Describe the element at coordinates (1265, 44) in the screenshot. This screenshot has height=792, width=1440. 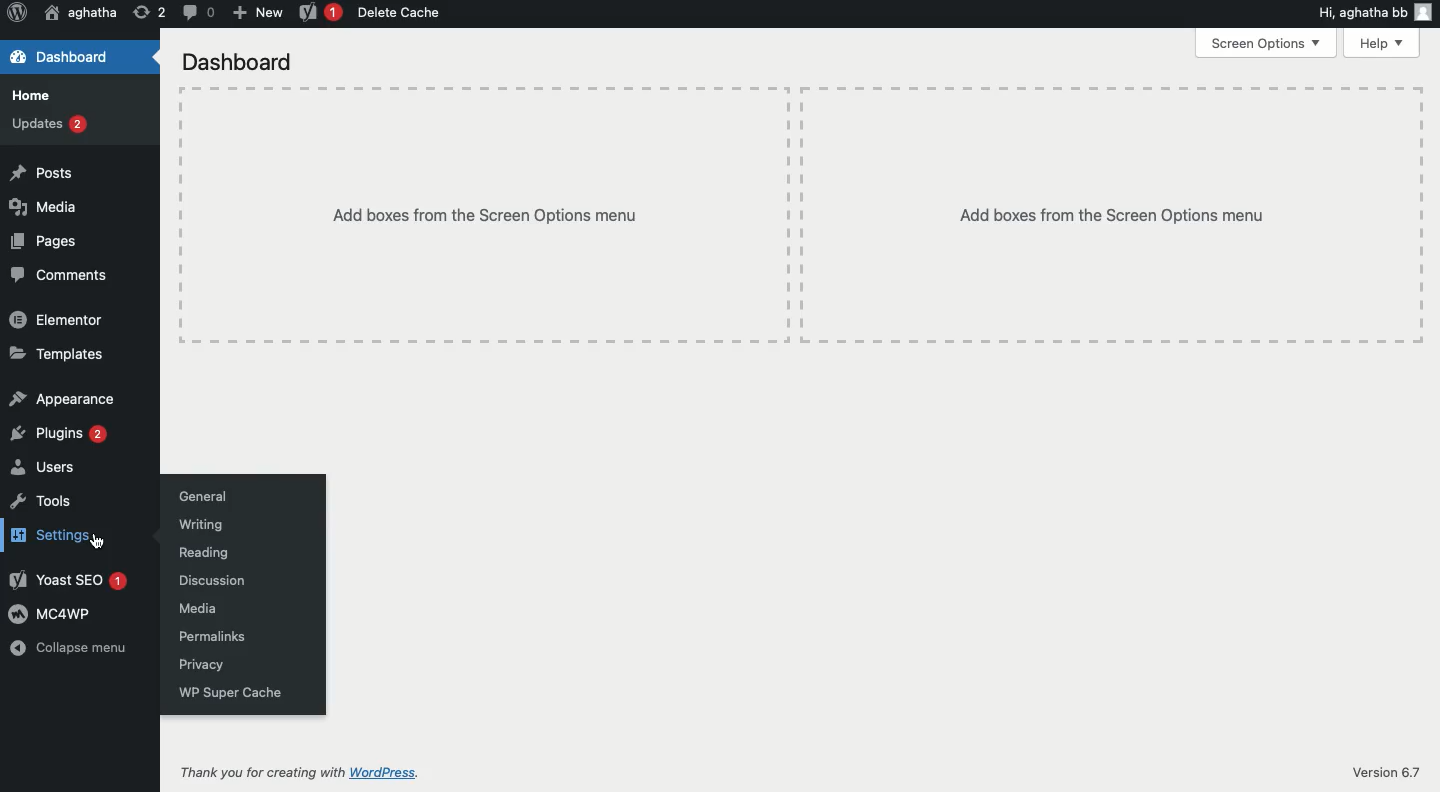
I see `Screen options` at that location.